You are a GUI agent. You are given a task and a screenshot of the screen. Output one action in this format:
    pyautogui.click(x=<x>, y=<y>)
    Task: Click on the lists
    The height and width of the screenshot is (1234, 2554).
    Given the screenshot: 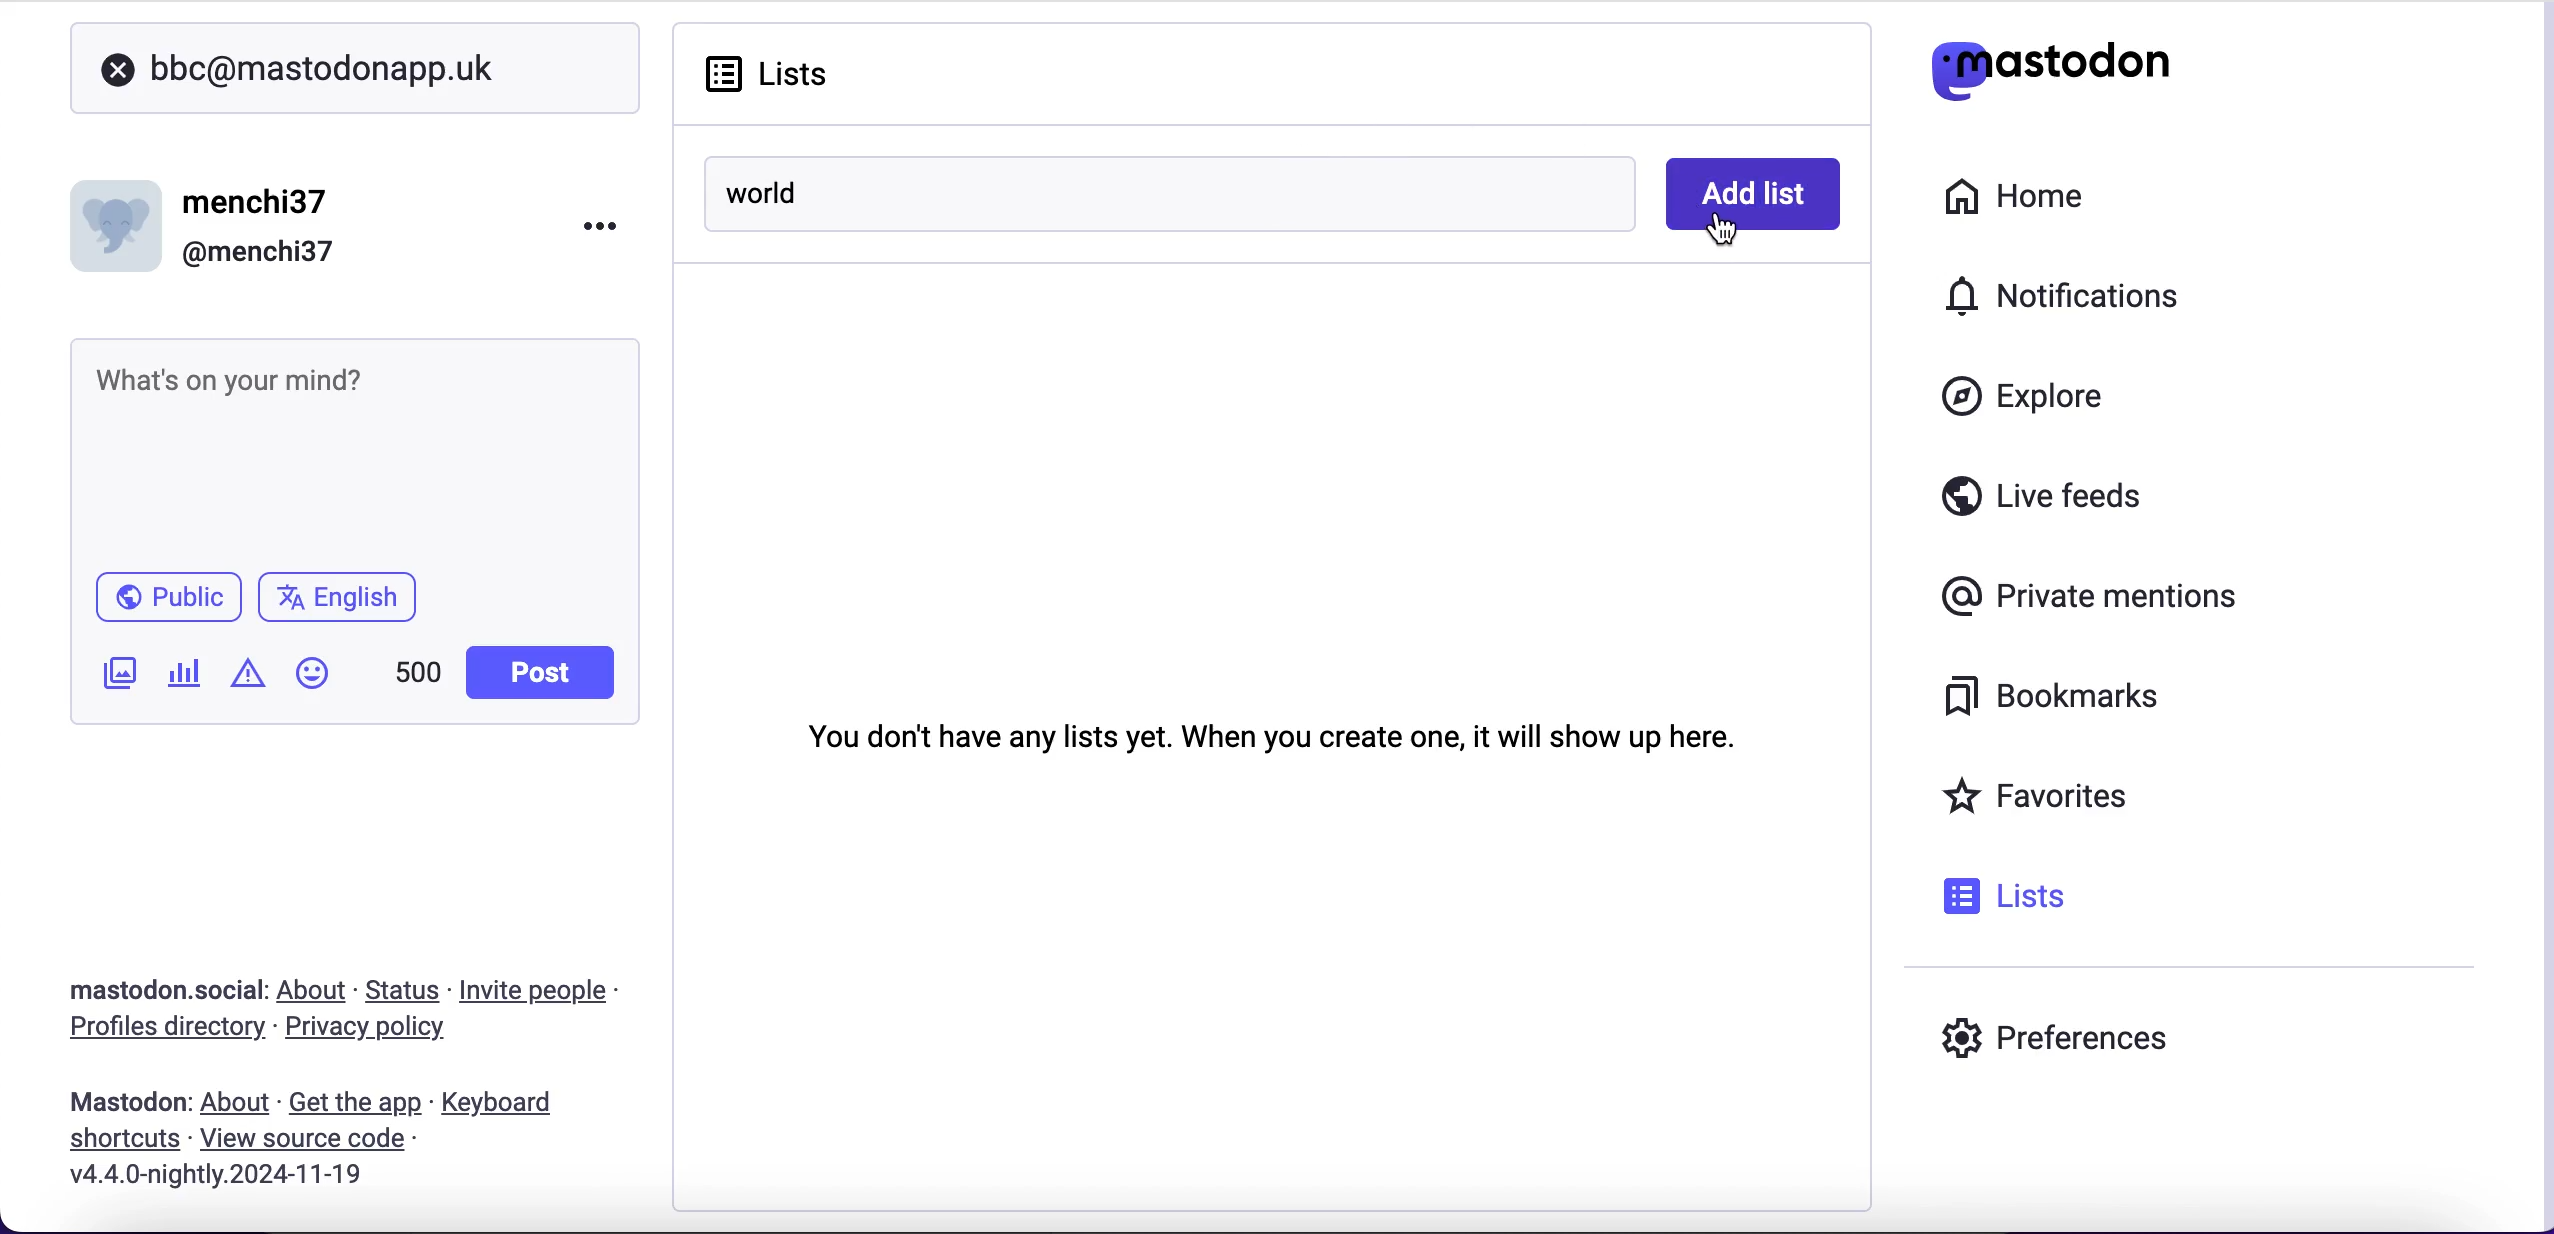 What is the action you would take?
    pyautogui.click(x=769, y=71)
    